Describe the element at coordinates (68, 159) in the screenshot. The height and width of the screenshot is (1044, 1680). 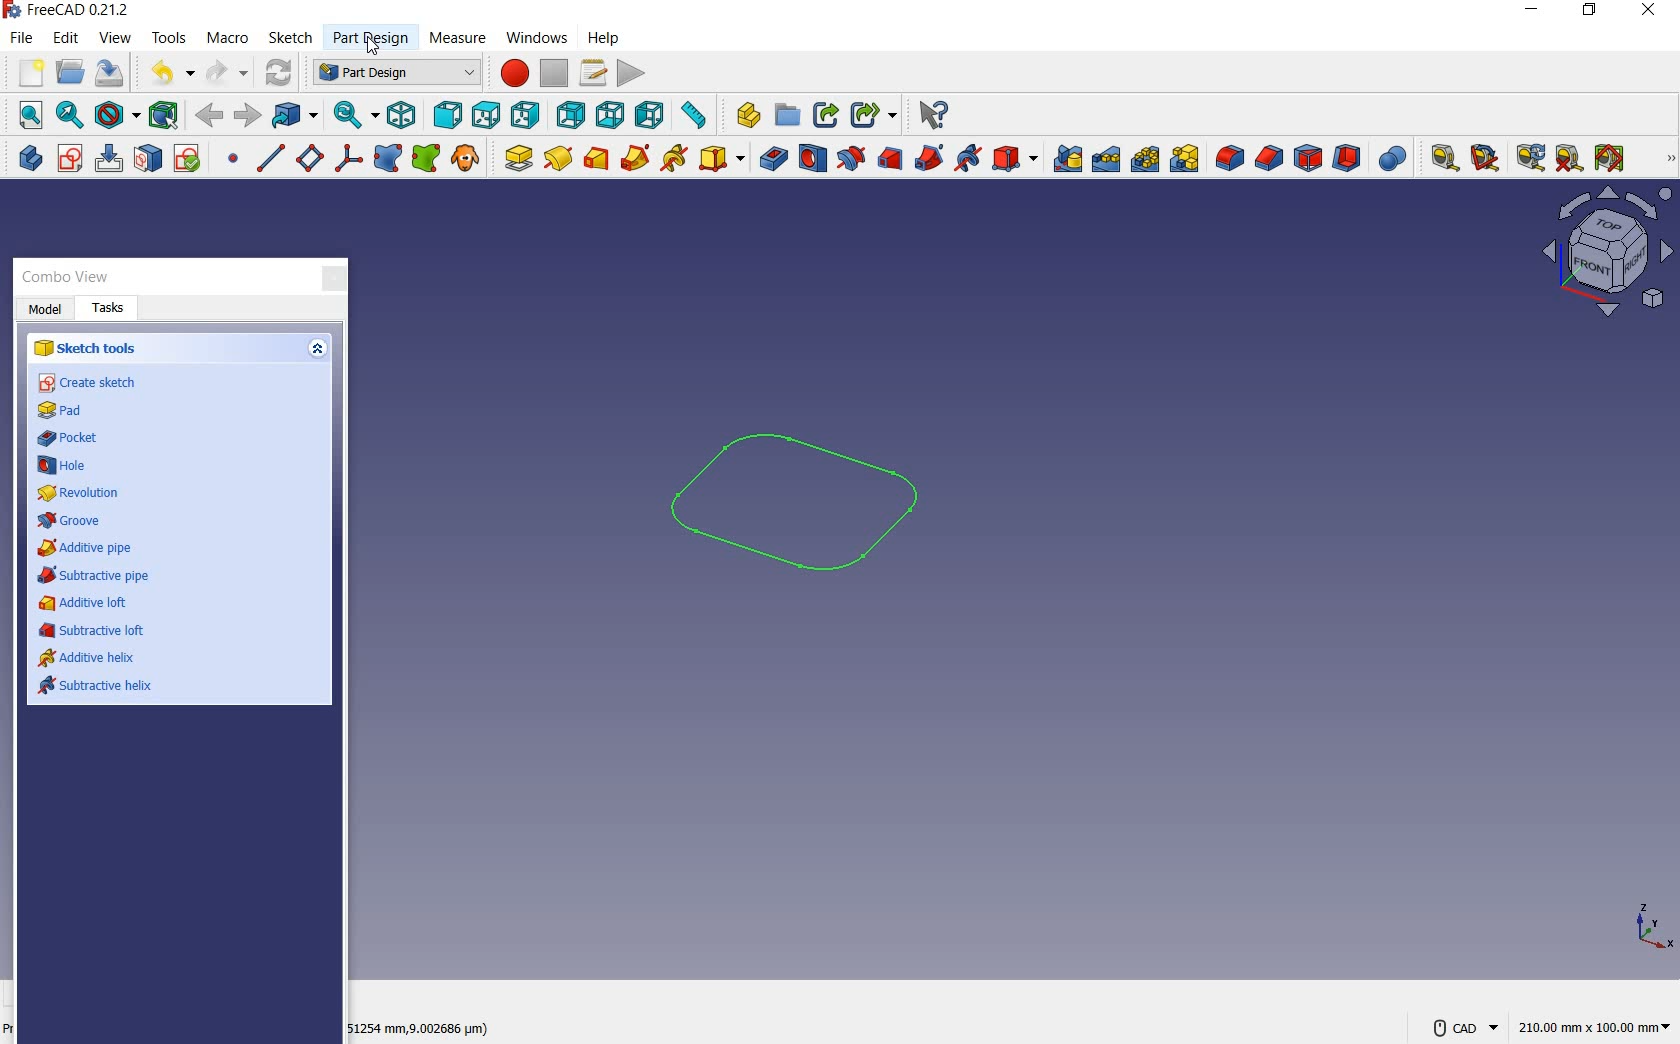
I see `create sketch` at that location.